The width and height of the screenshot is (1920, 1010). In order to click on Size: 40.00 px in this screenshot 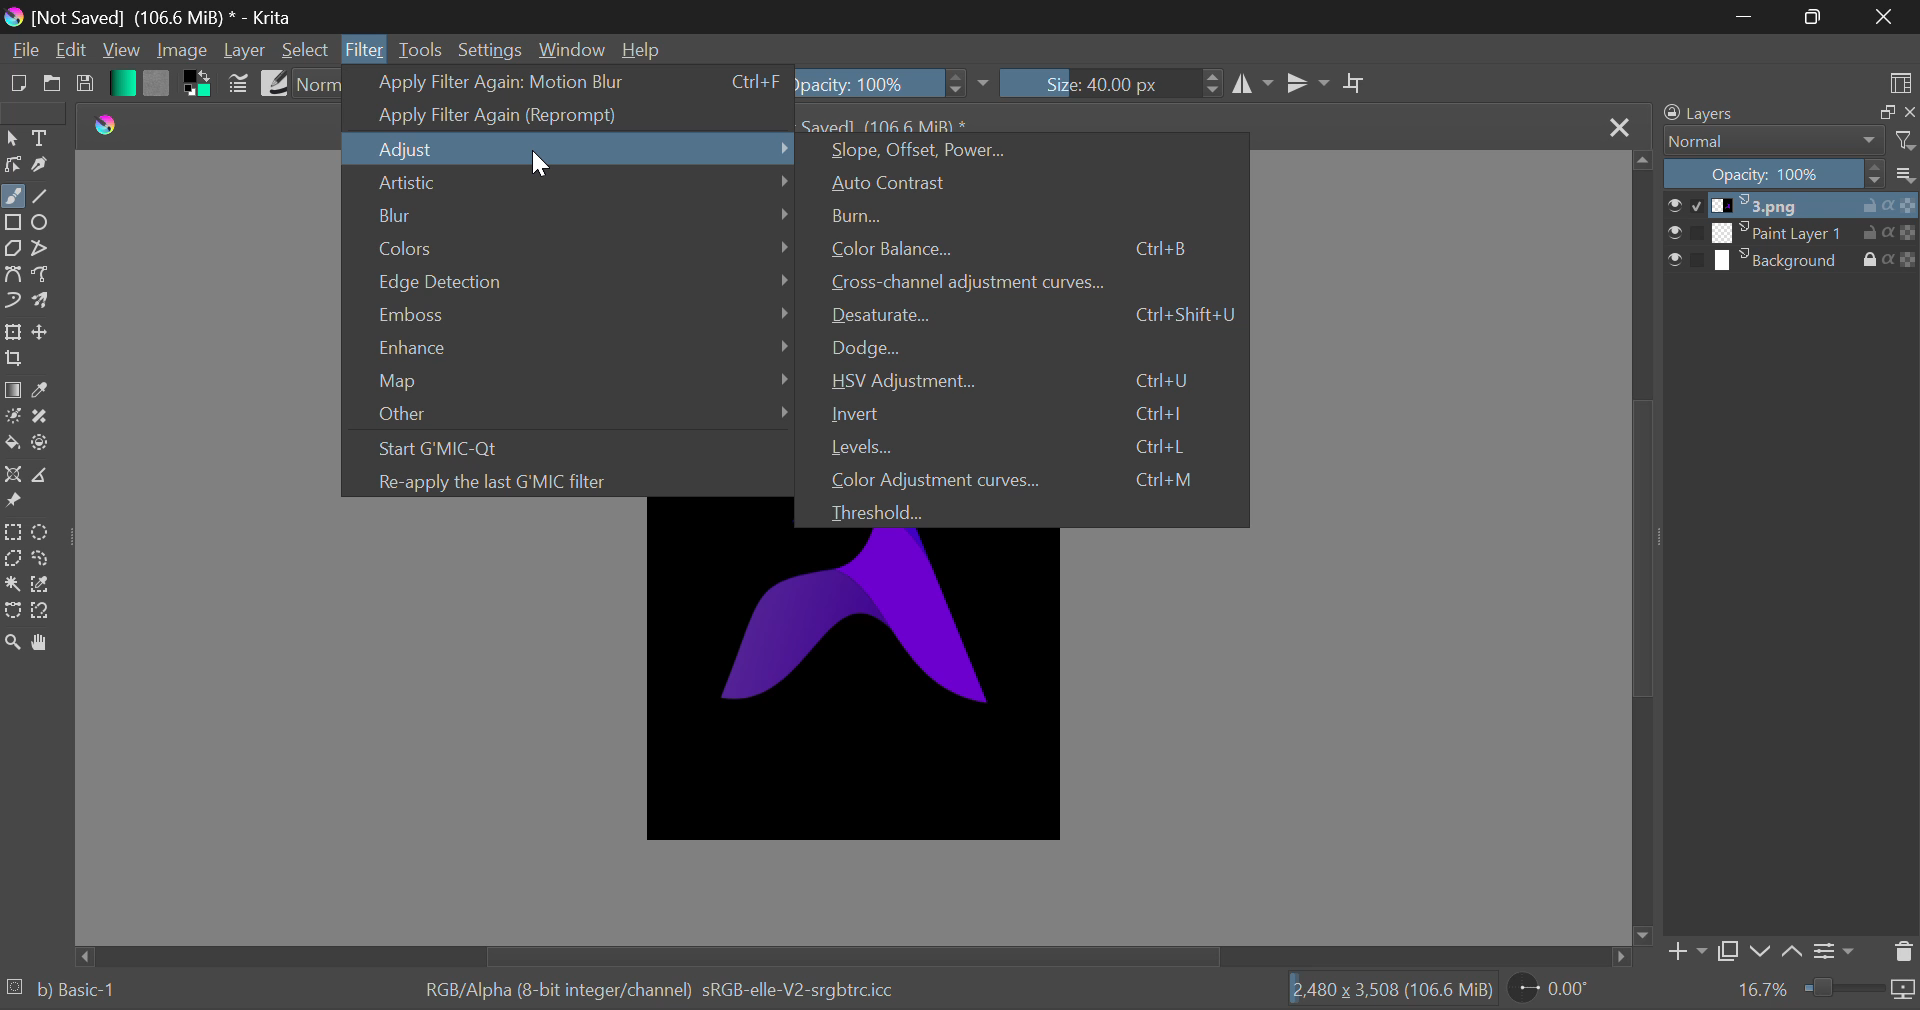, I will do `click(1114, 84)`.